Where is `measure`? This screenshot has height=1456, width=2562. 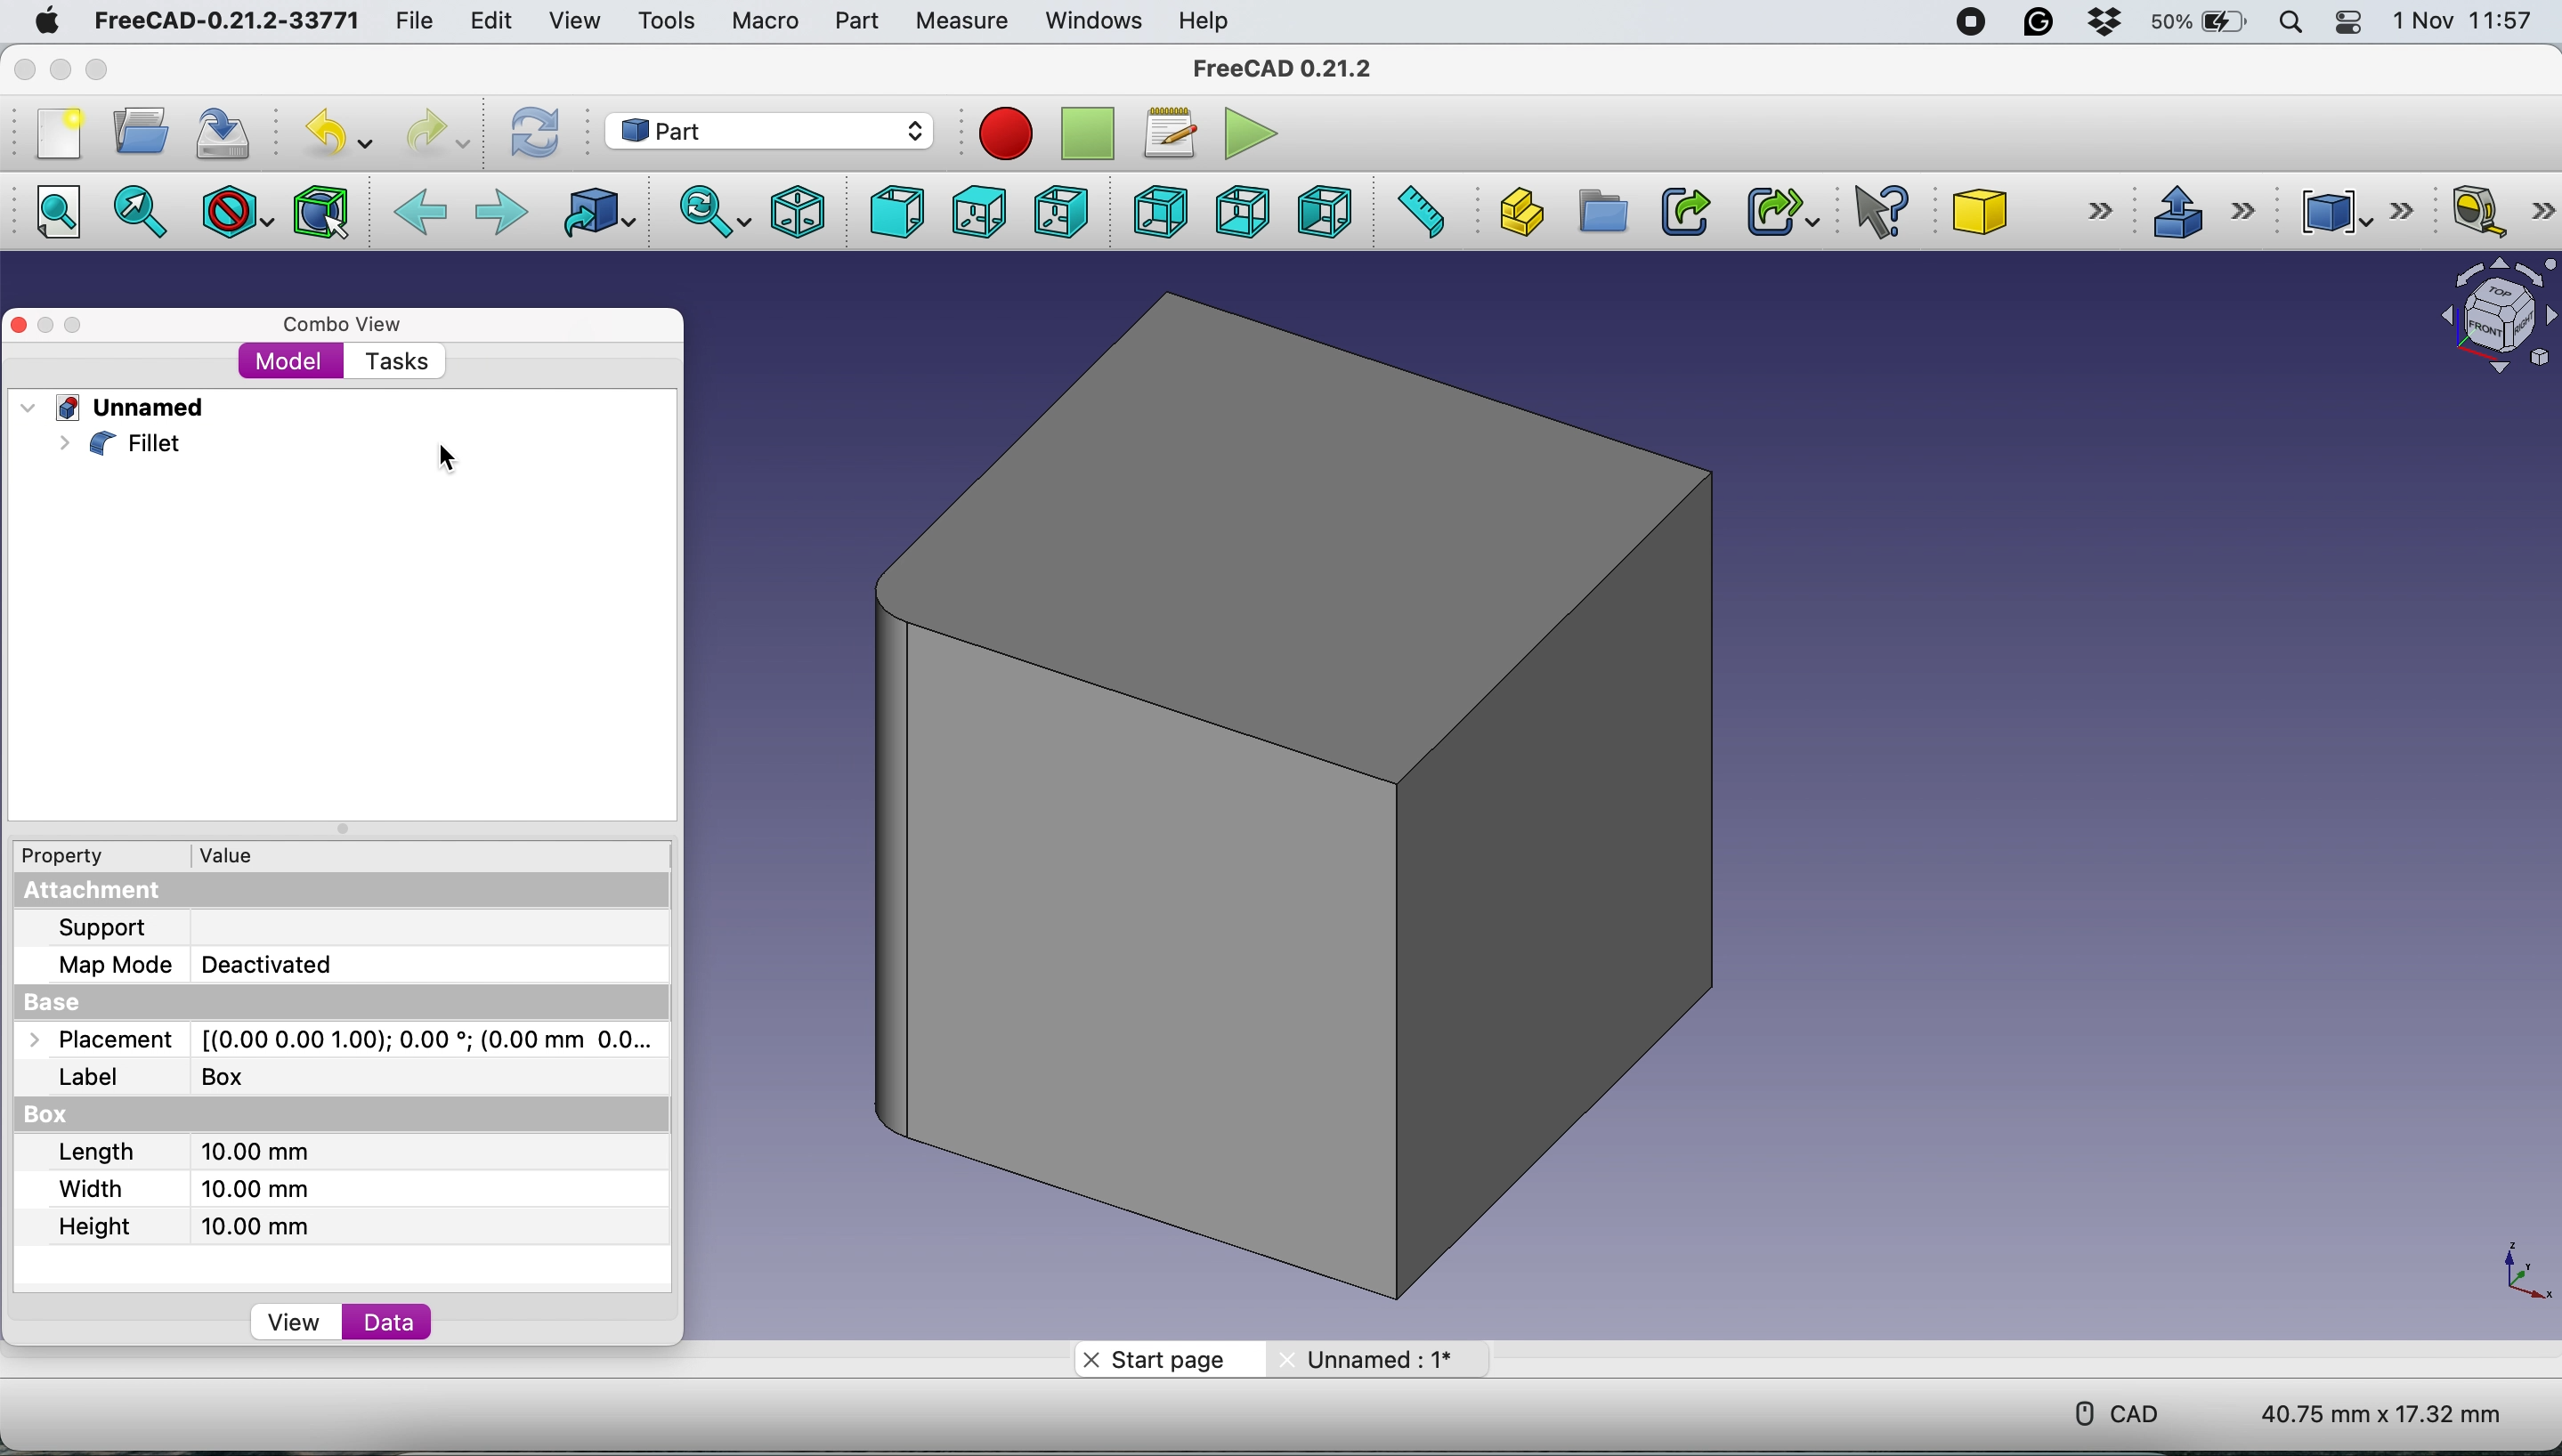
measure is located at coordinates (961, 22).